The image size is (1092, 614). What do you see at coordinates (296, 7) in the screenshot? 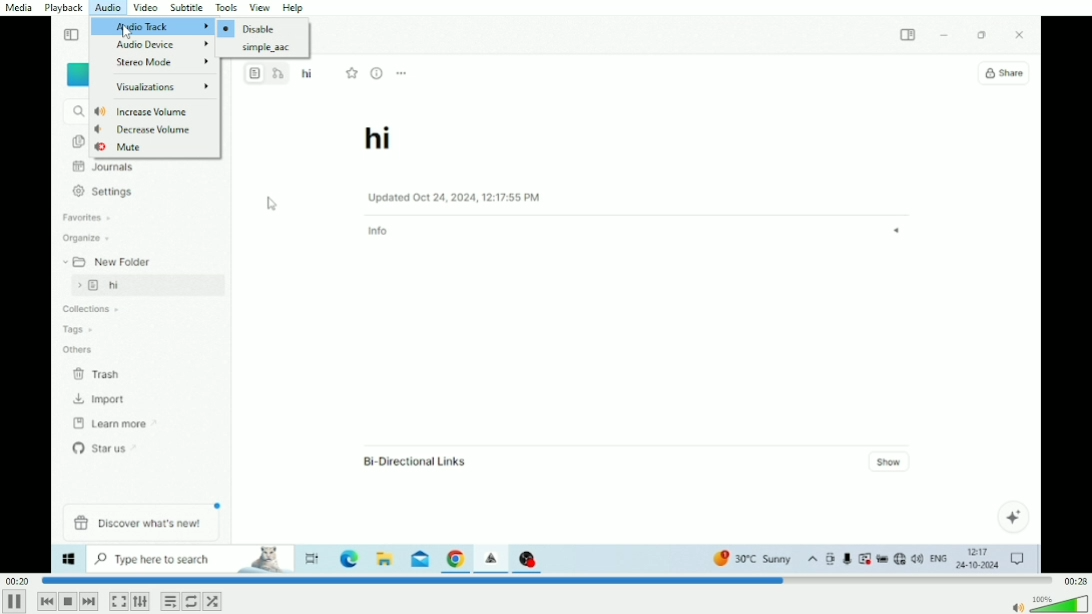
I see `Help` at bounding box center [296, 7].